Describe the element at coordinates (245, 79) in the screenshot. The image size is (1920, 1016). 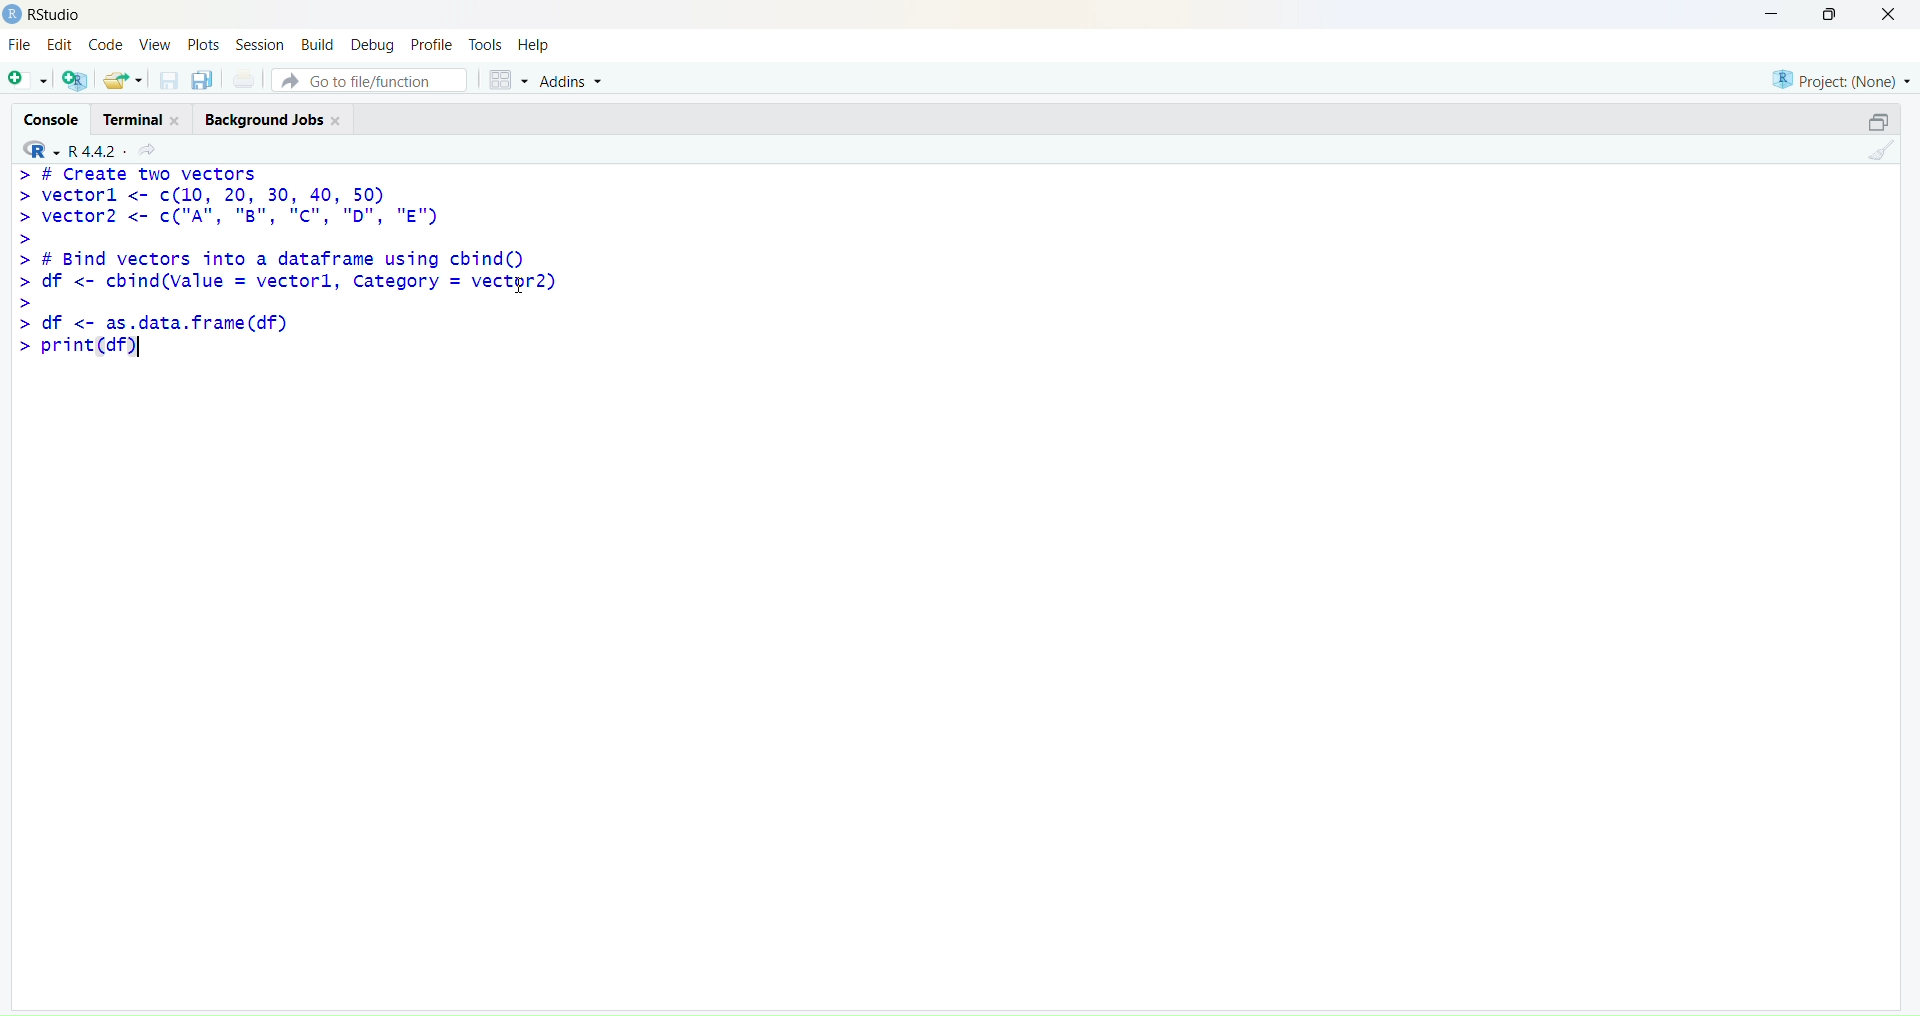
I see `print the current file` at that location.